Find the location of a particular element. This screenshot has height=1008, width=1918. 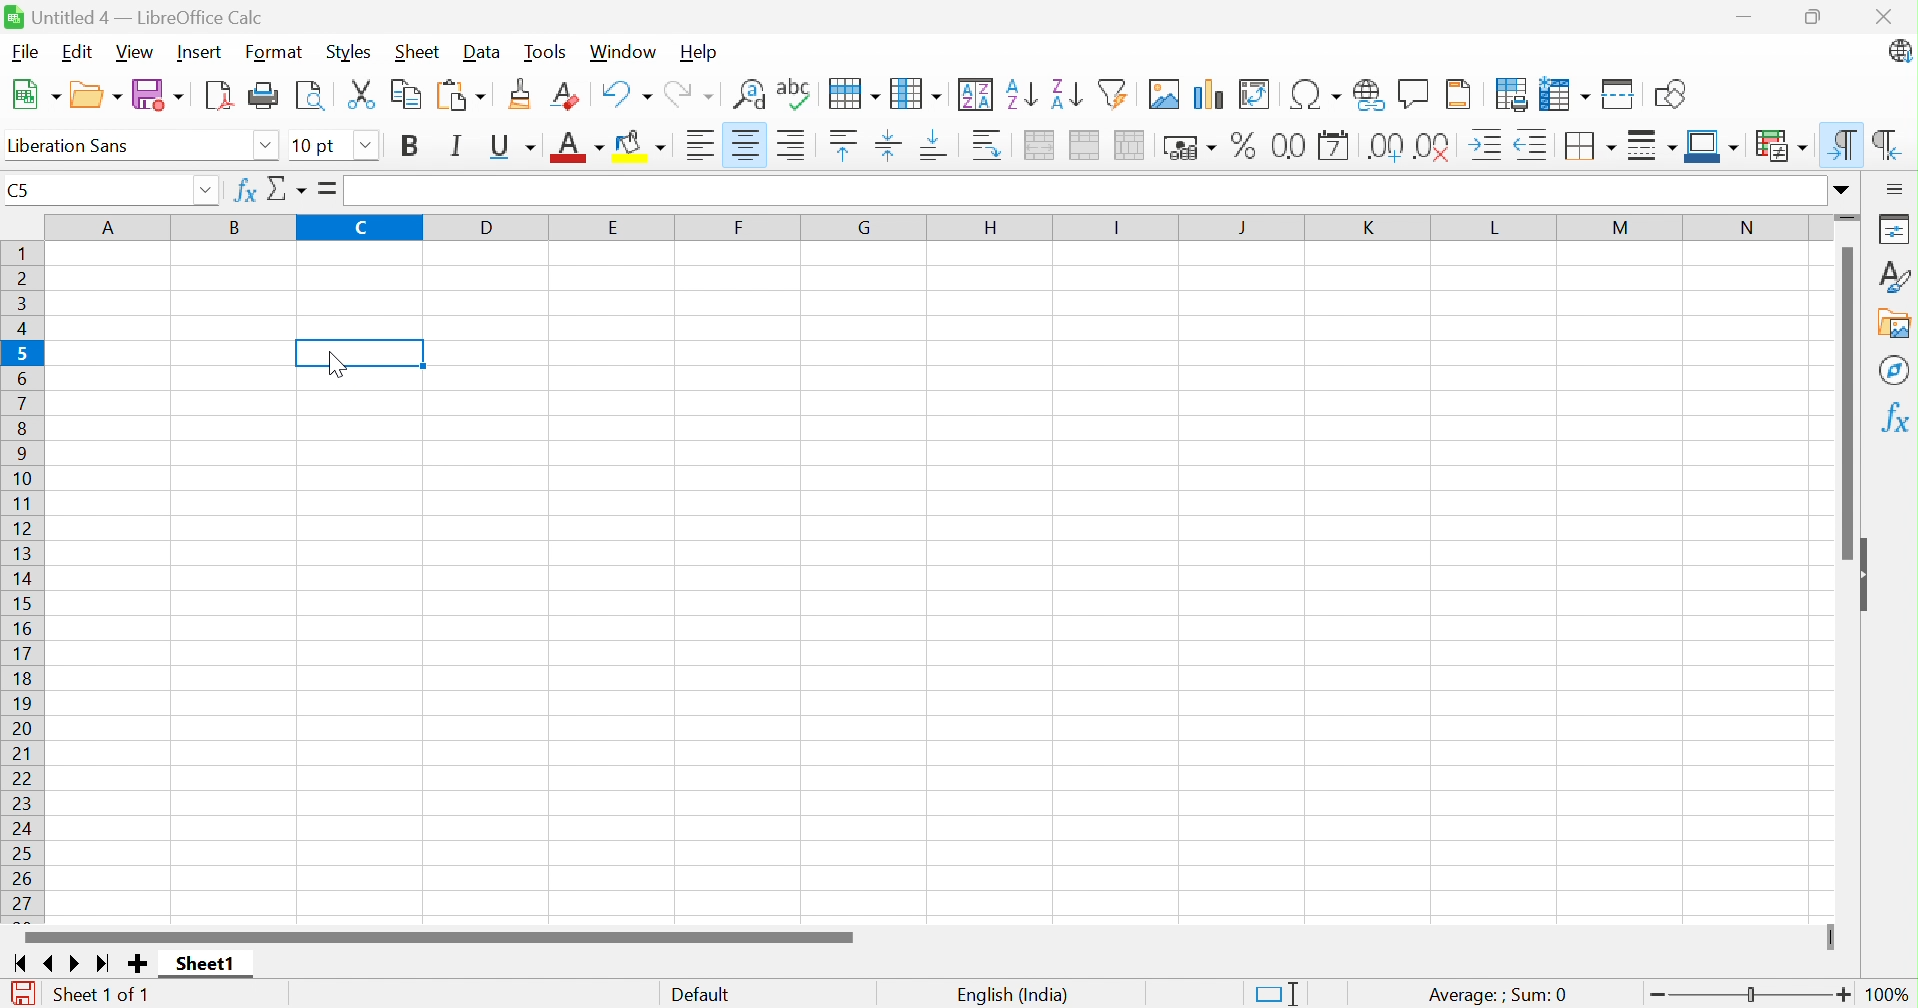

Slider is located at coordinates (1746, 994).